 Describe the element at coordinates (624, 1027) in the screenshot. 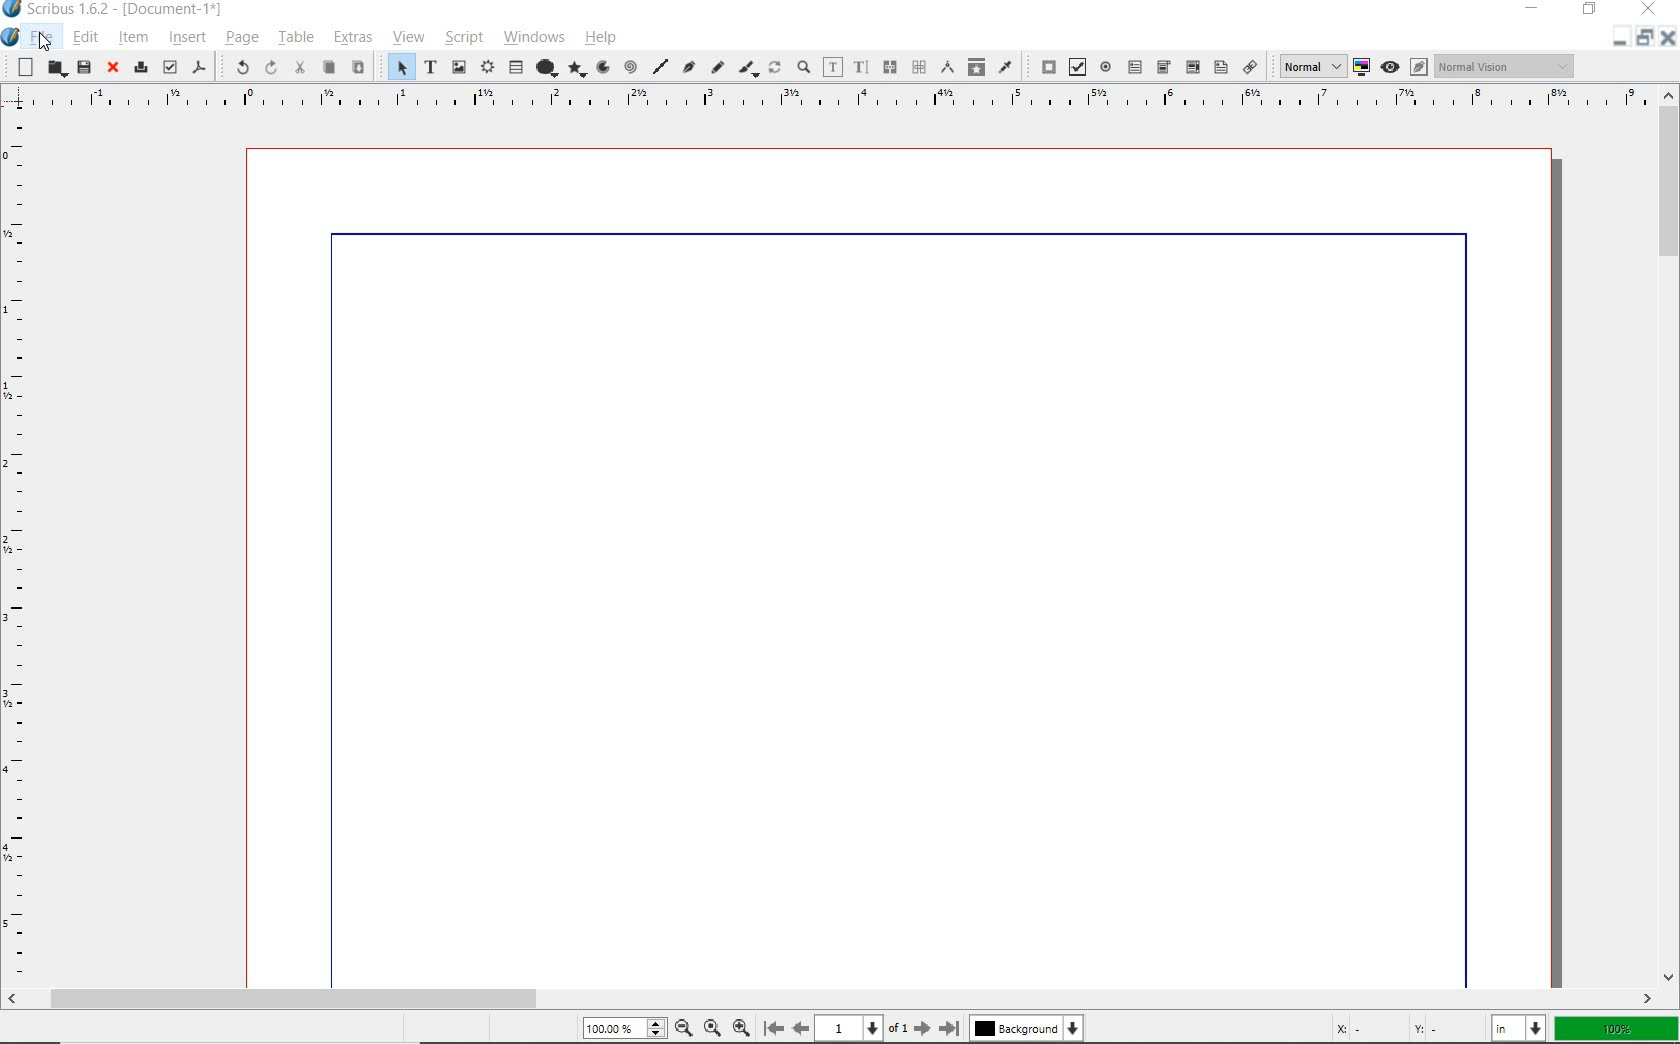

I see `Zoom 100.00%` at that location.